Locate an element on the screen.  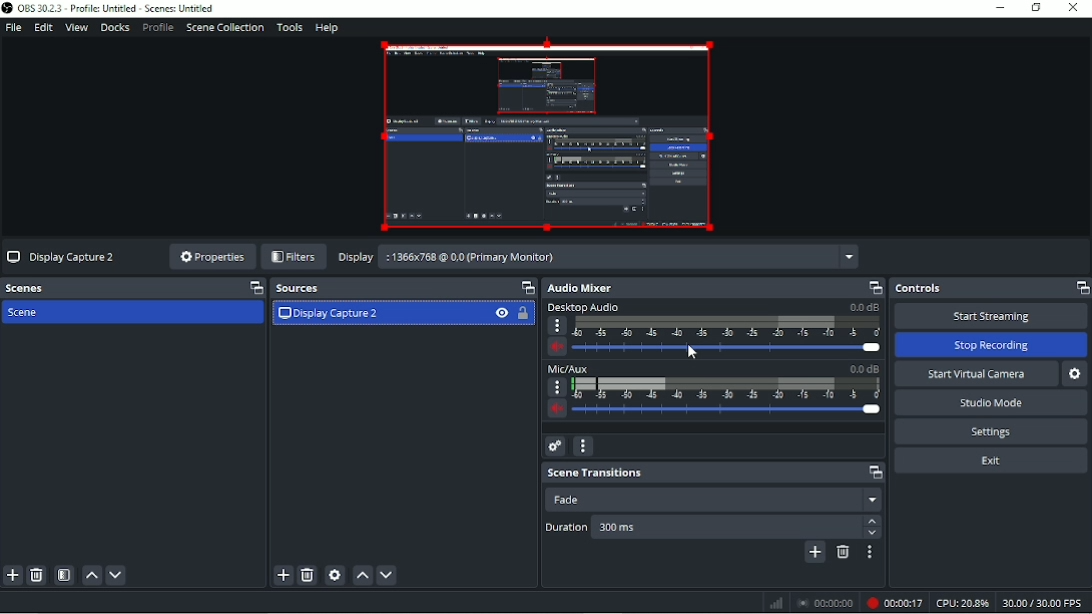
Remove configurable transition is located at coordinates (843, 553).